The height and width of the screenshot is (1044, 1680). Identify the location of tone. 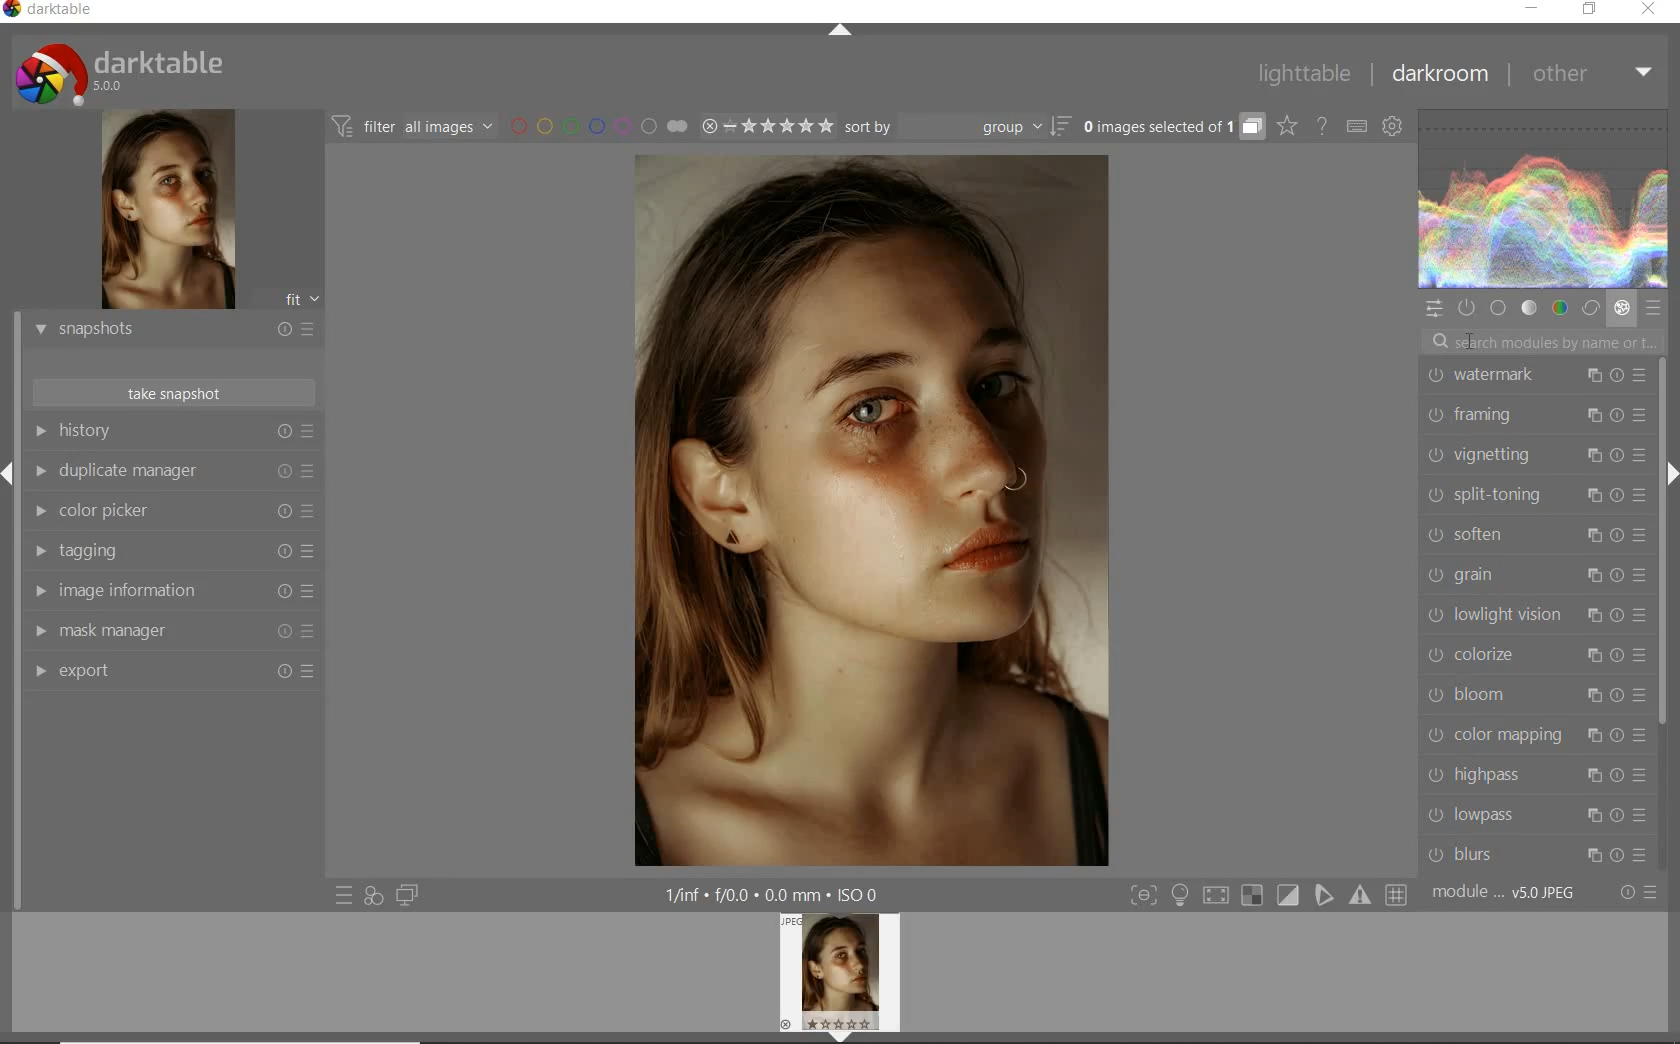
(1529, 308).